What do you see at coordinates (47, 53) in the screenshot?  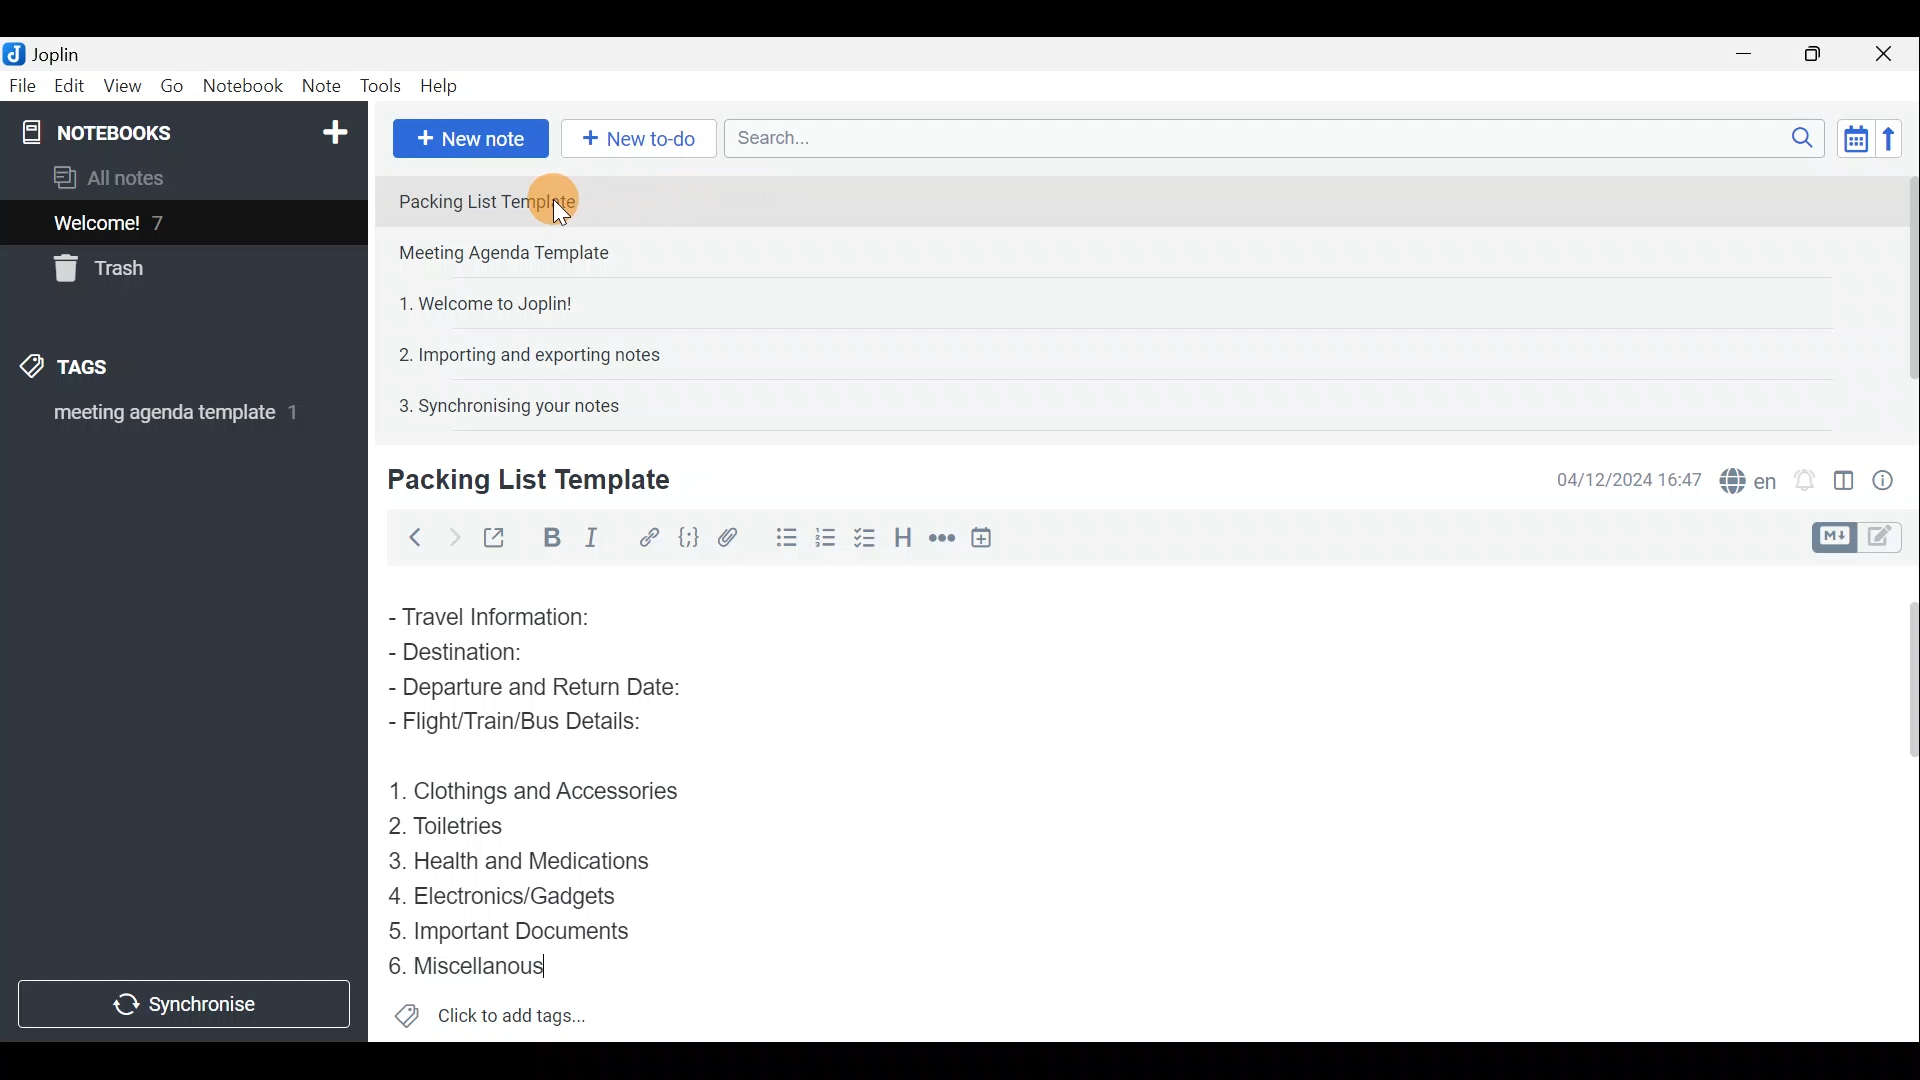 I see `Joplin` at bounding box center [47, 53].